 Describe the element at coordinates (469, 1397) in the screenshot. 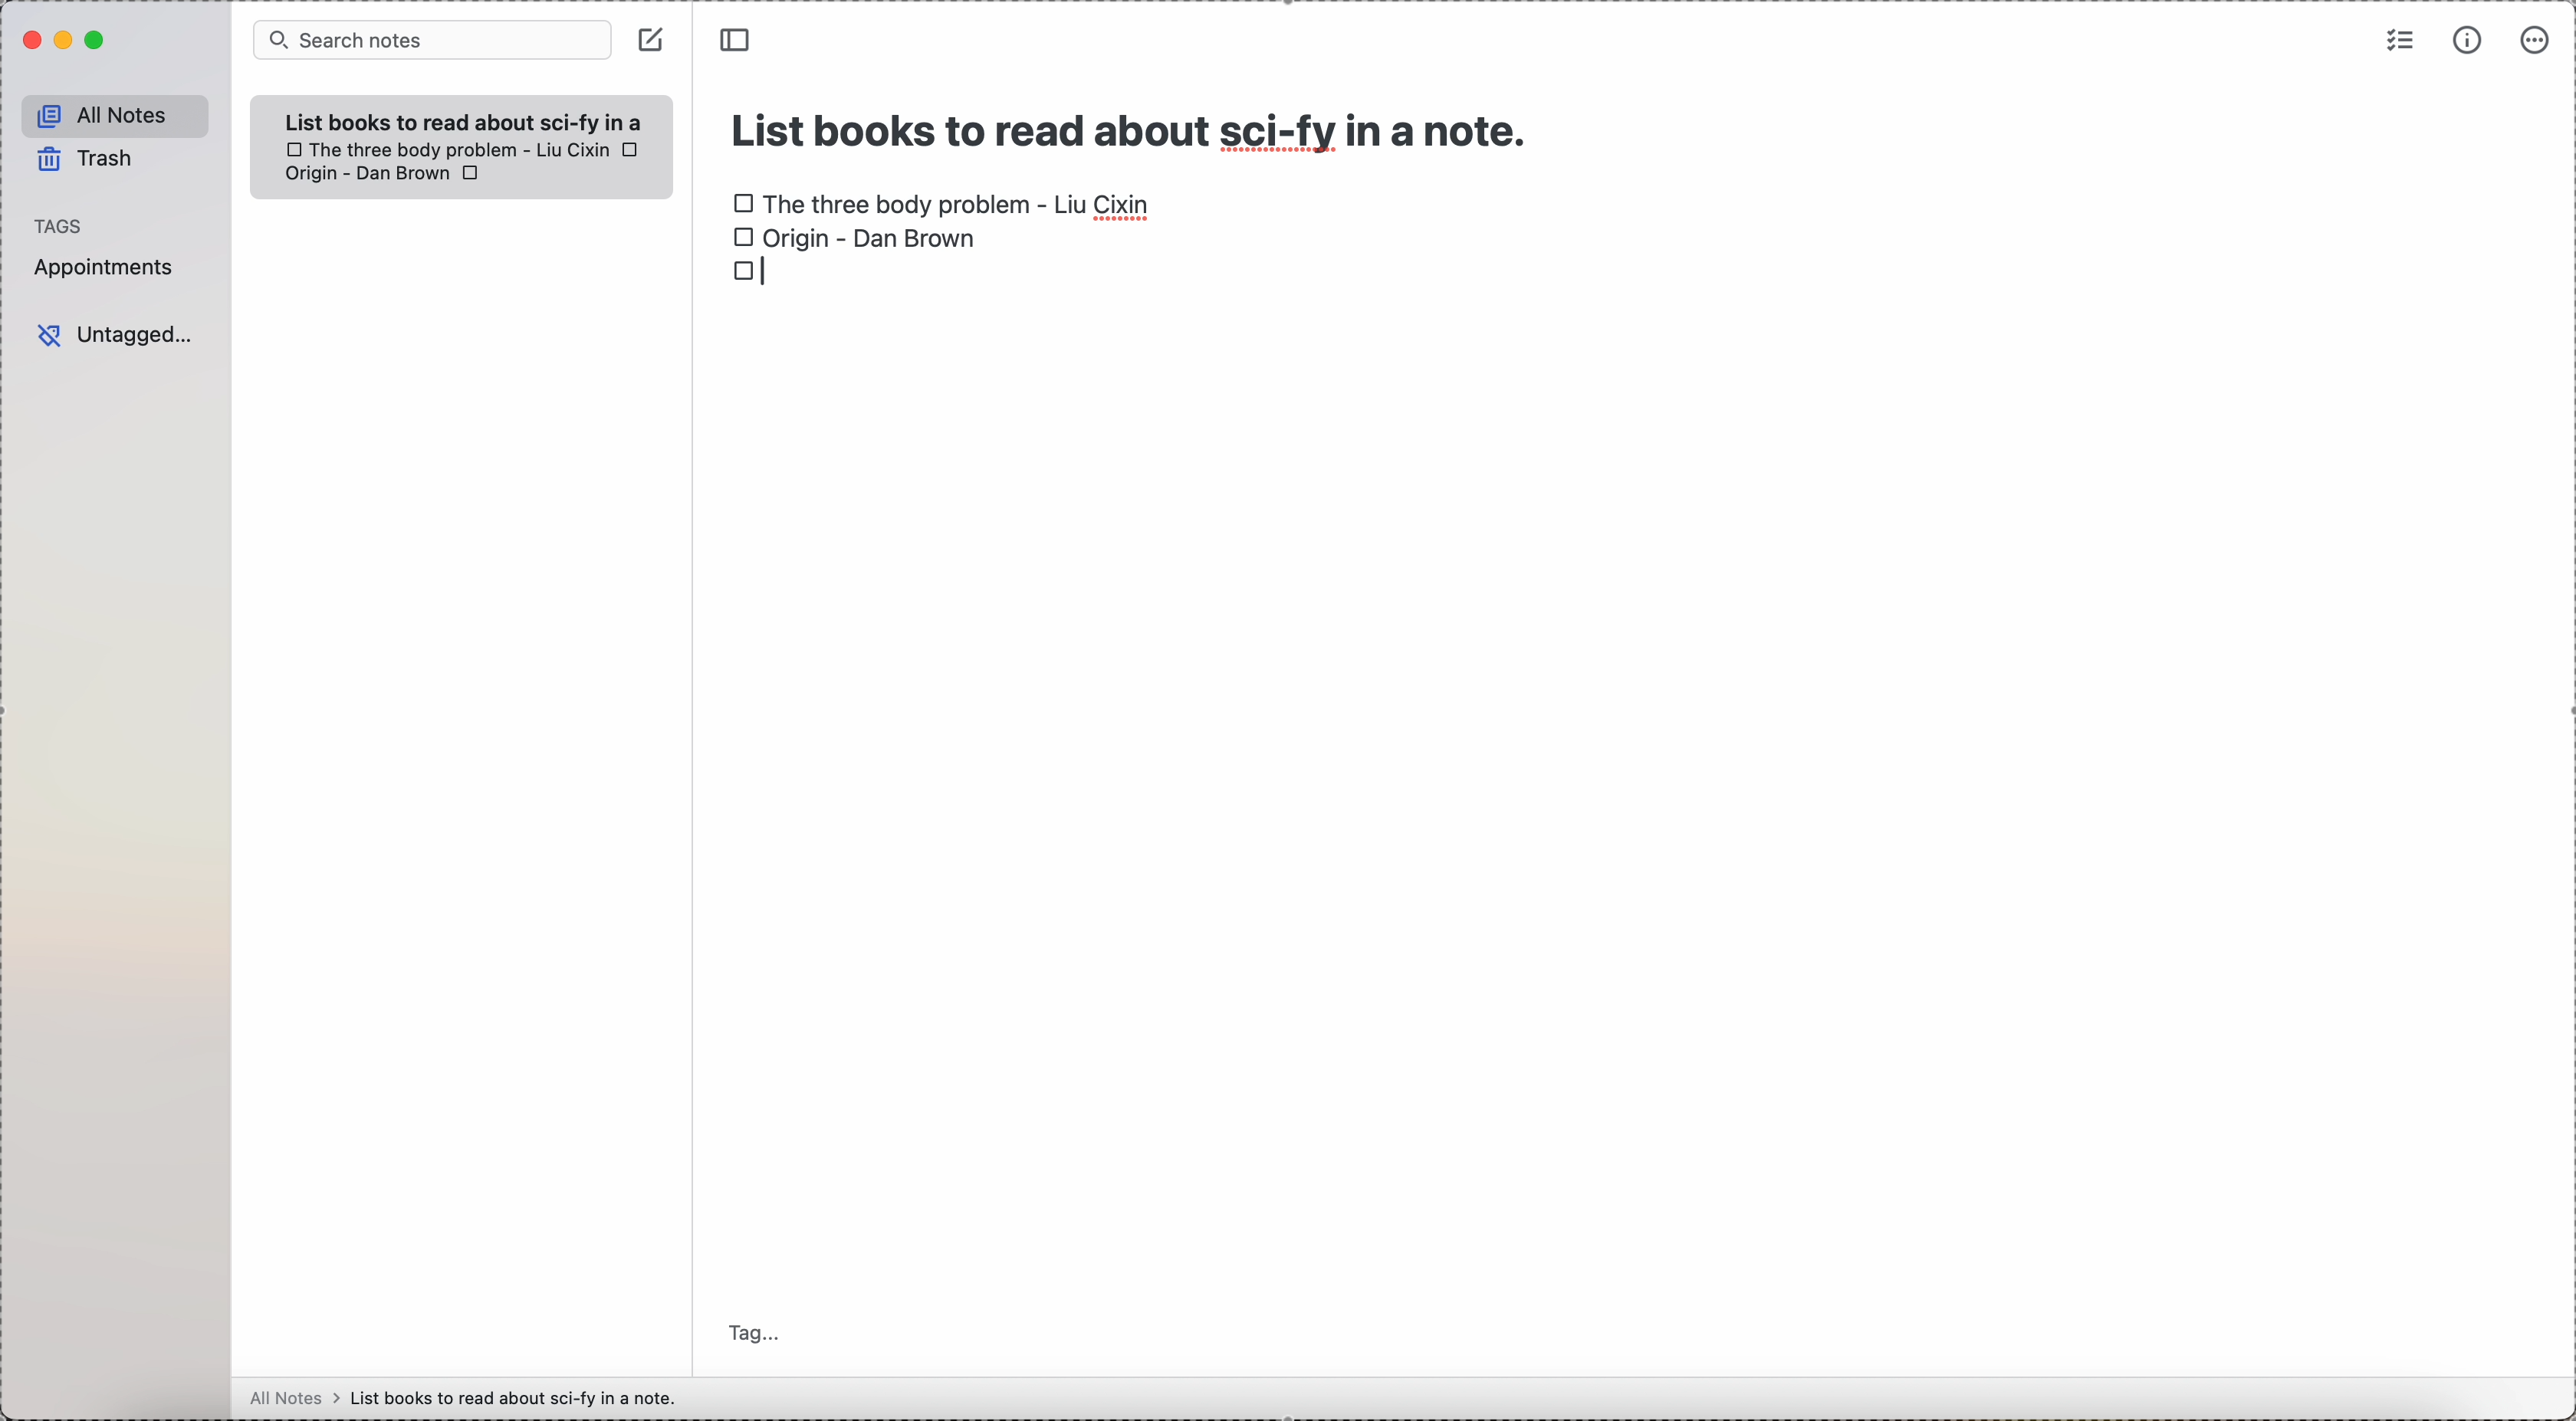

I see `all notes > List books to read about sci-fy in a note.` at that location.